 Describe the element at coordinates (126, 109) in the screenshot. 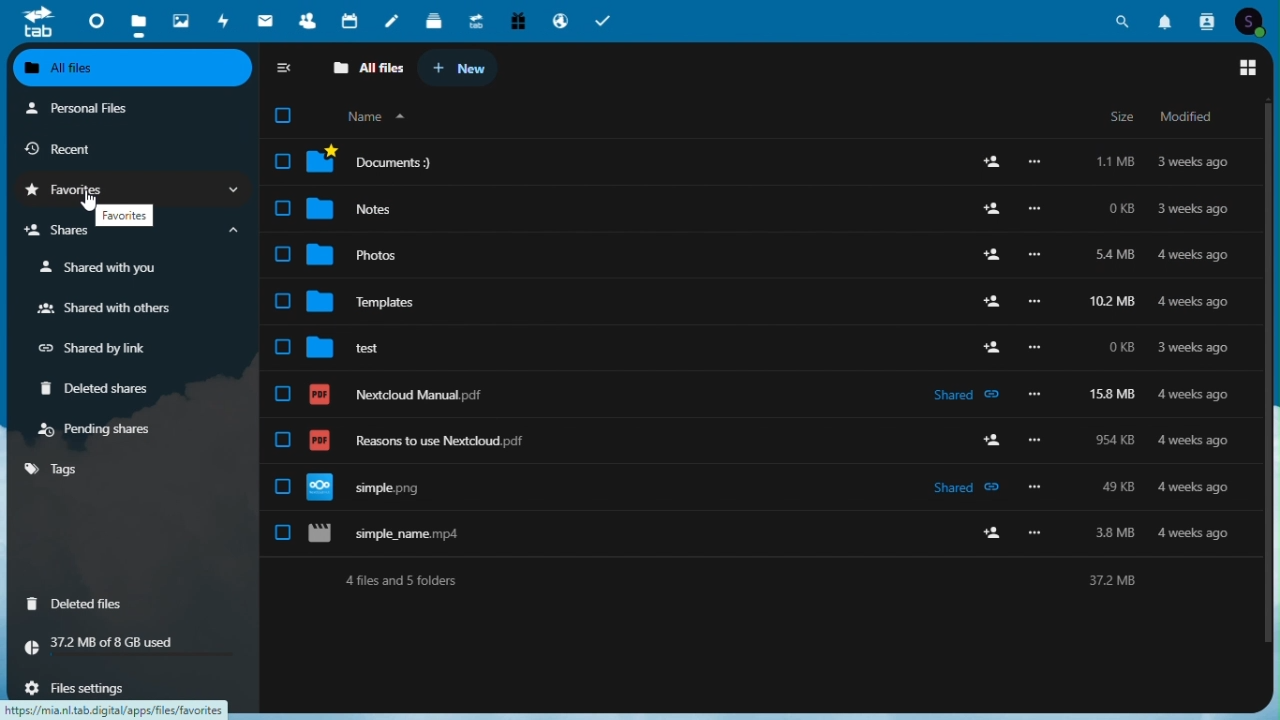

I see `Personal files` at that location.